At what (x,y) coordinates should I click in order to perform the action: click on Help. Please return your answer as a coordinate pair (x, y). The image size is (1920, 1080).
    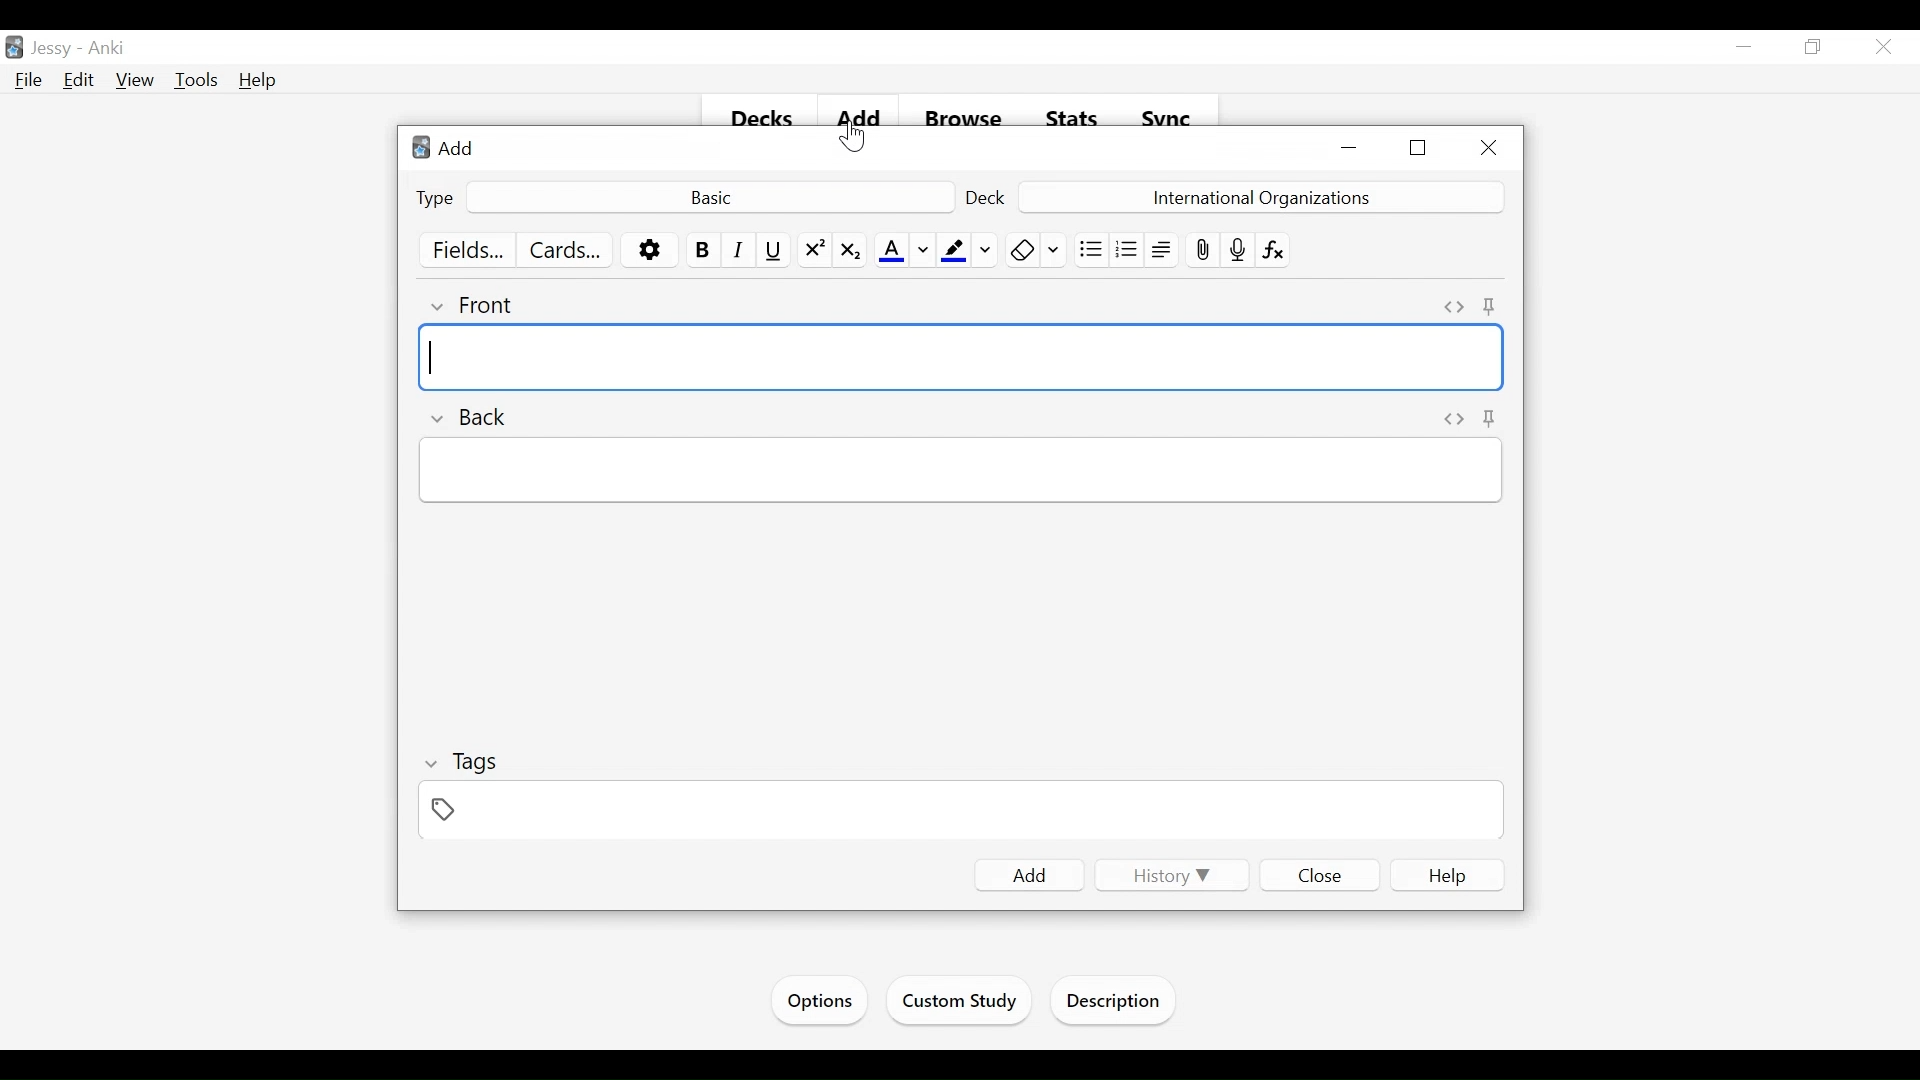
    Looking at the image, I should click on (260, 82).